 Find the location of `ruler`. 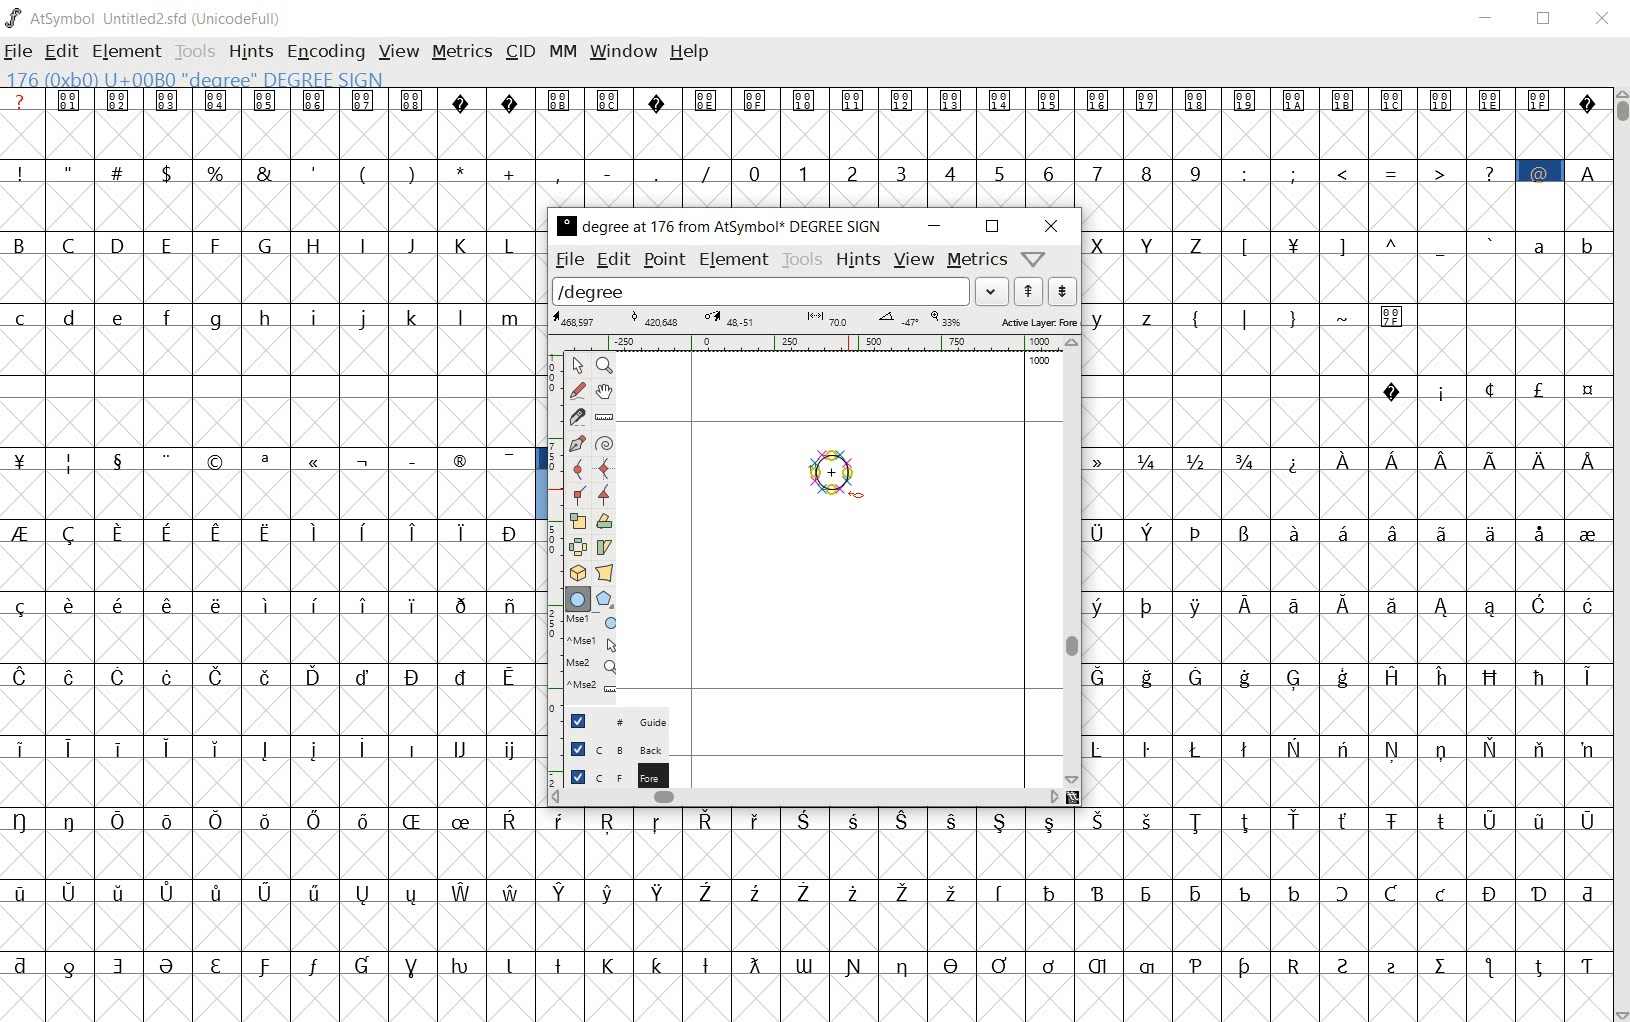

ruler is located at coordinates (803, 344).